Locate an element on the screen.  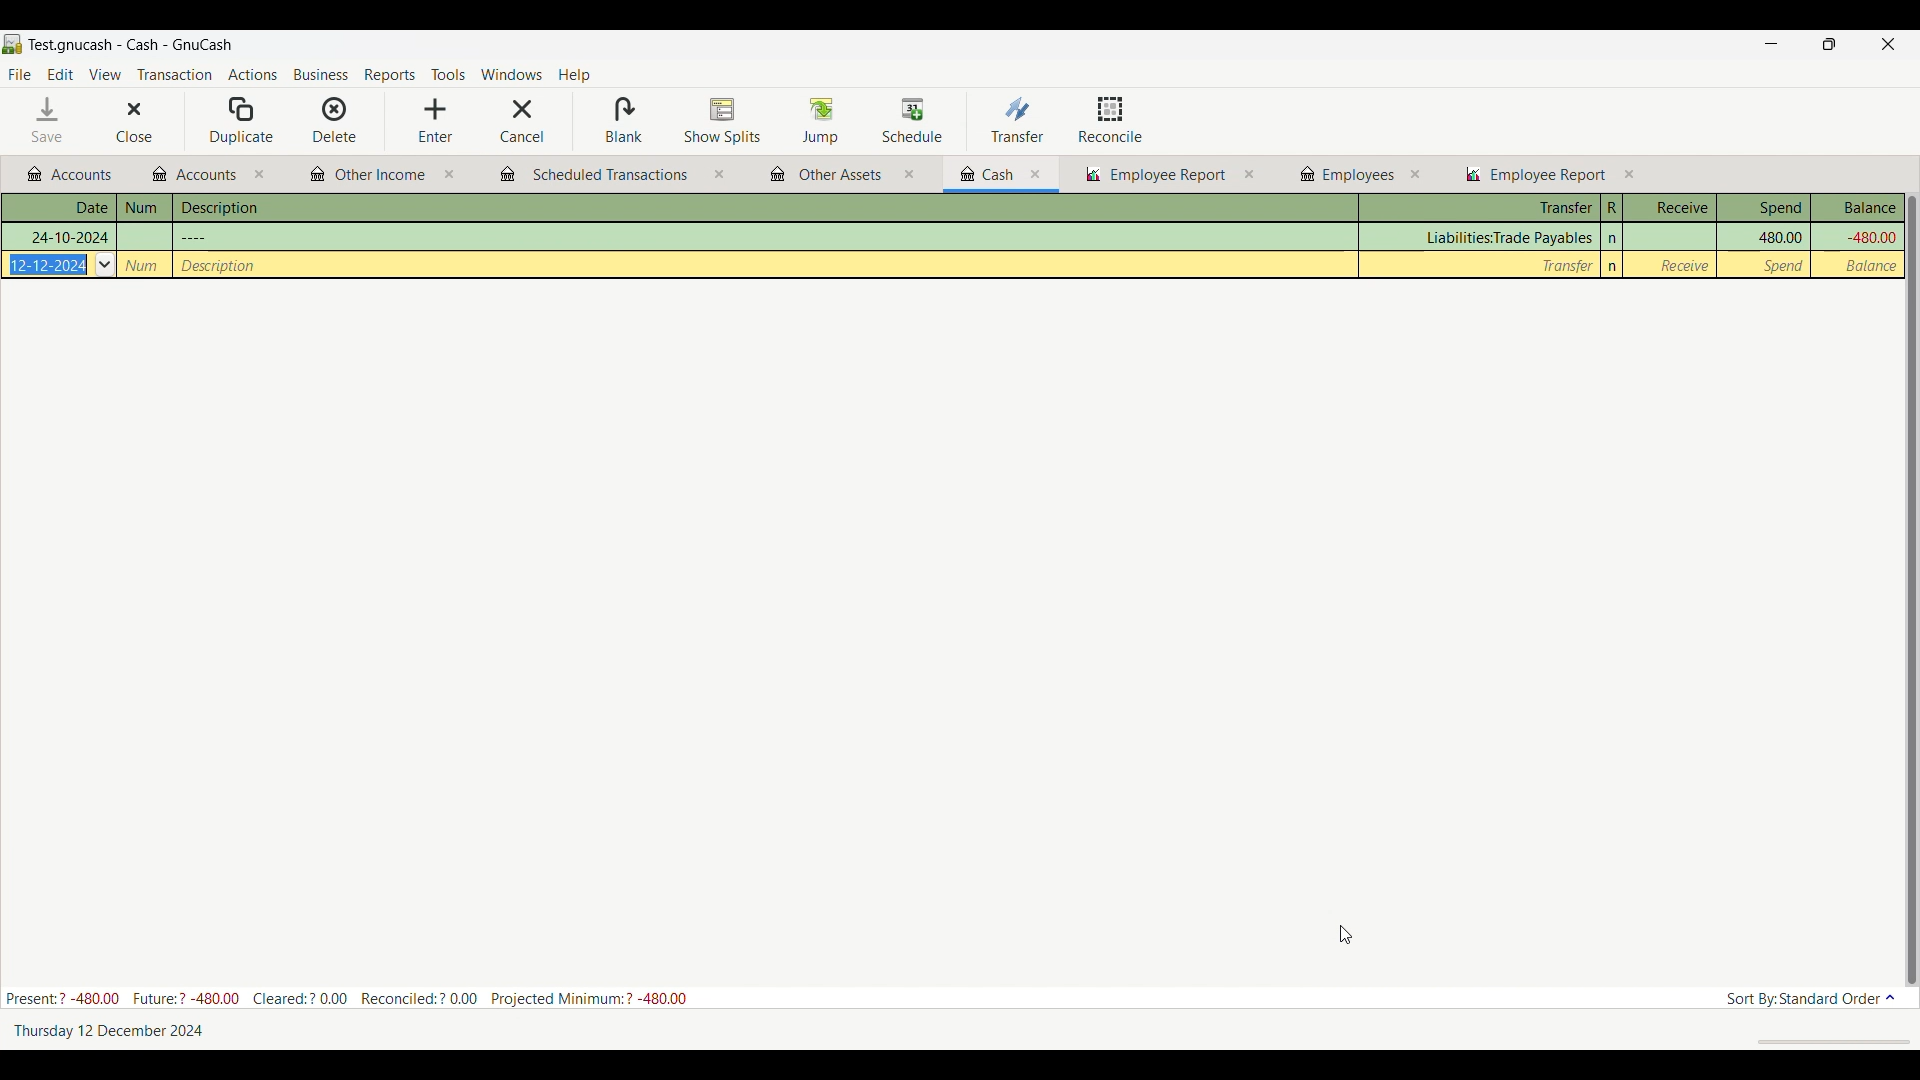
Transfer column is located at coordinates (1480, 208).